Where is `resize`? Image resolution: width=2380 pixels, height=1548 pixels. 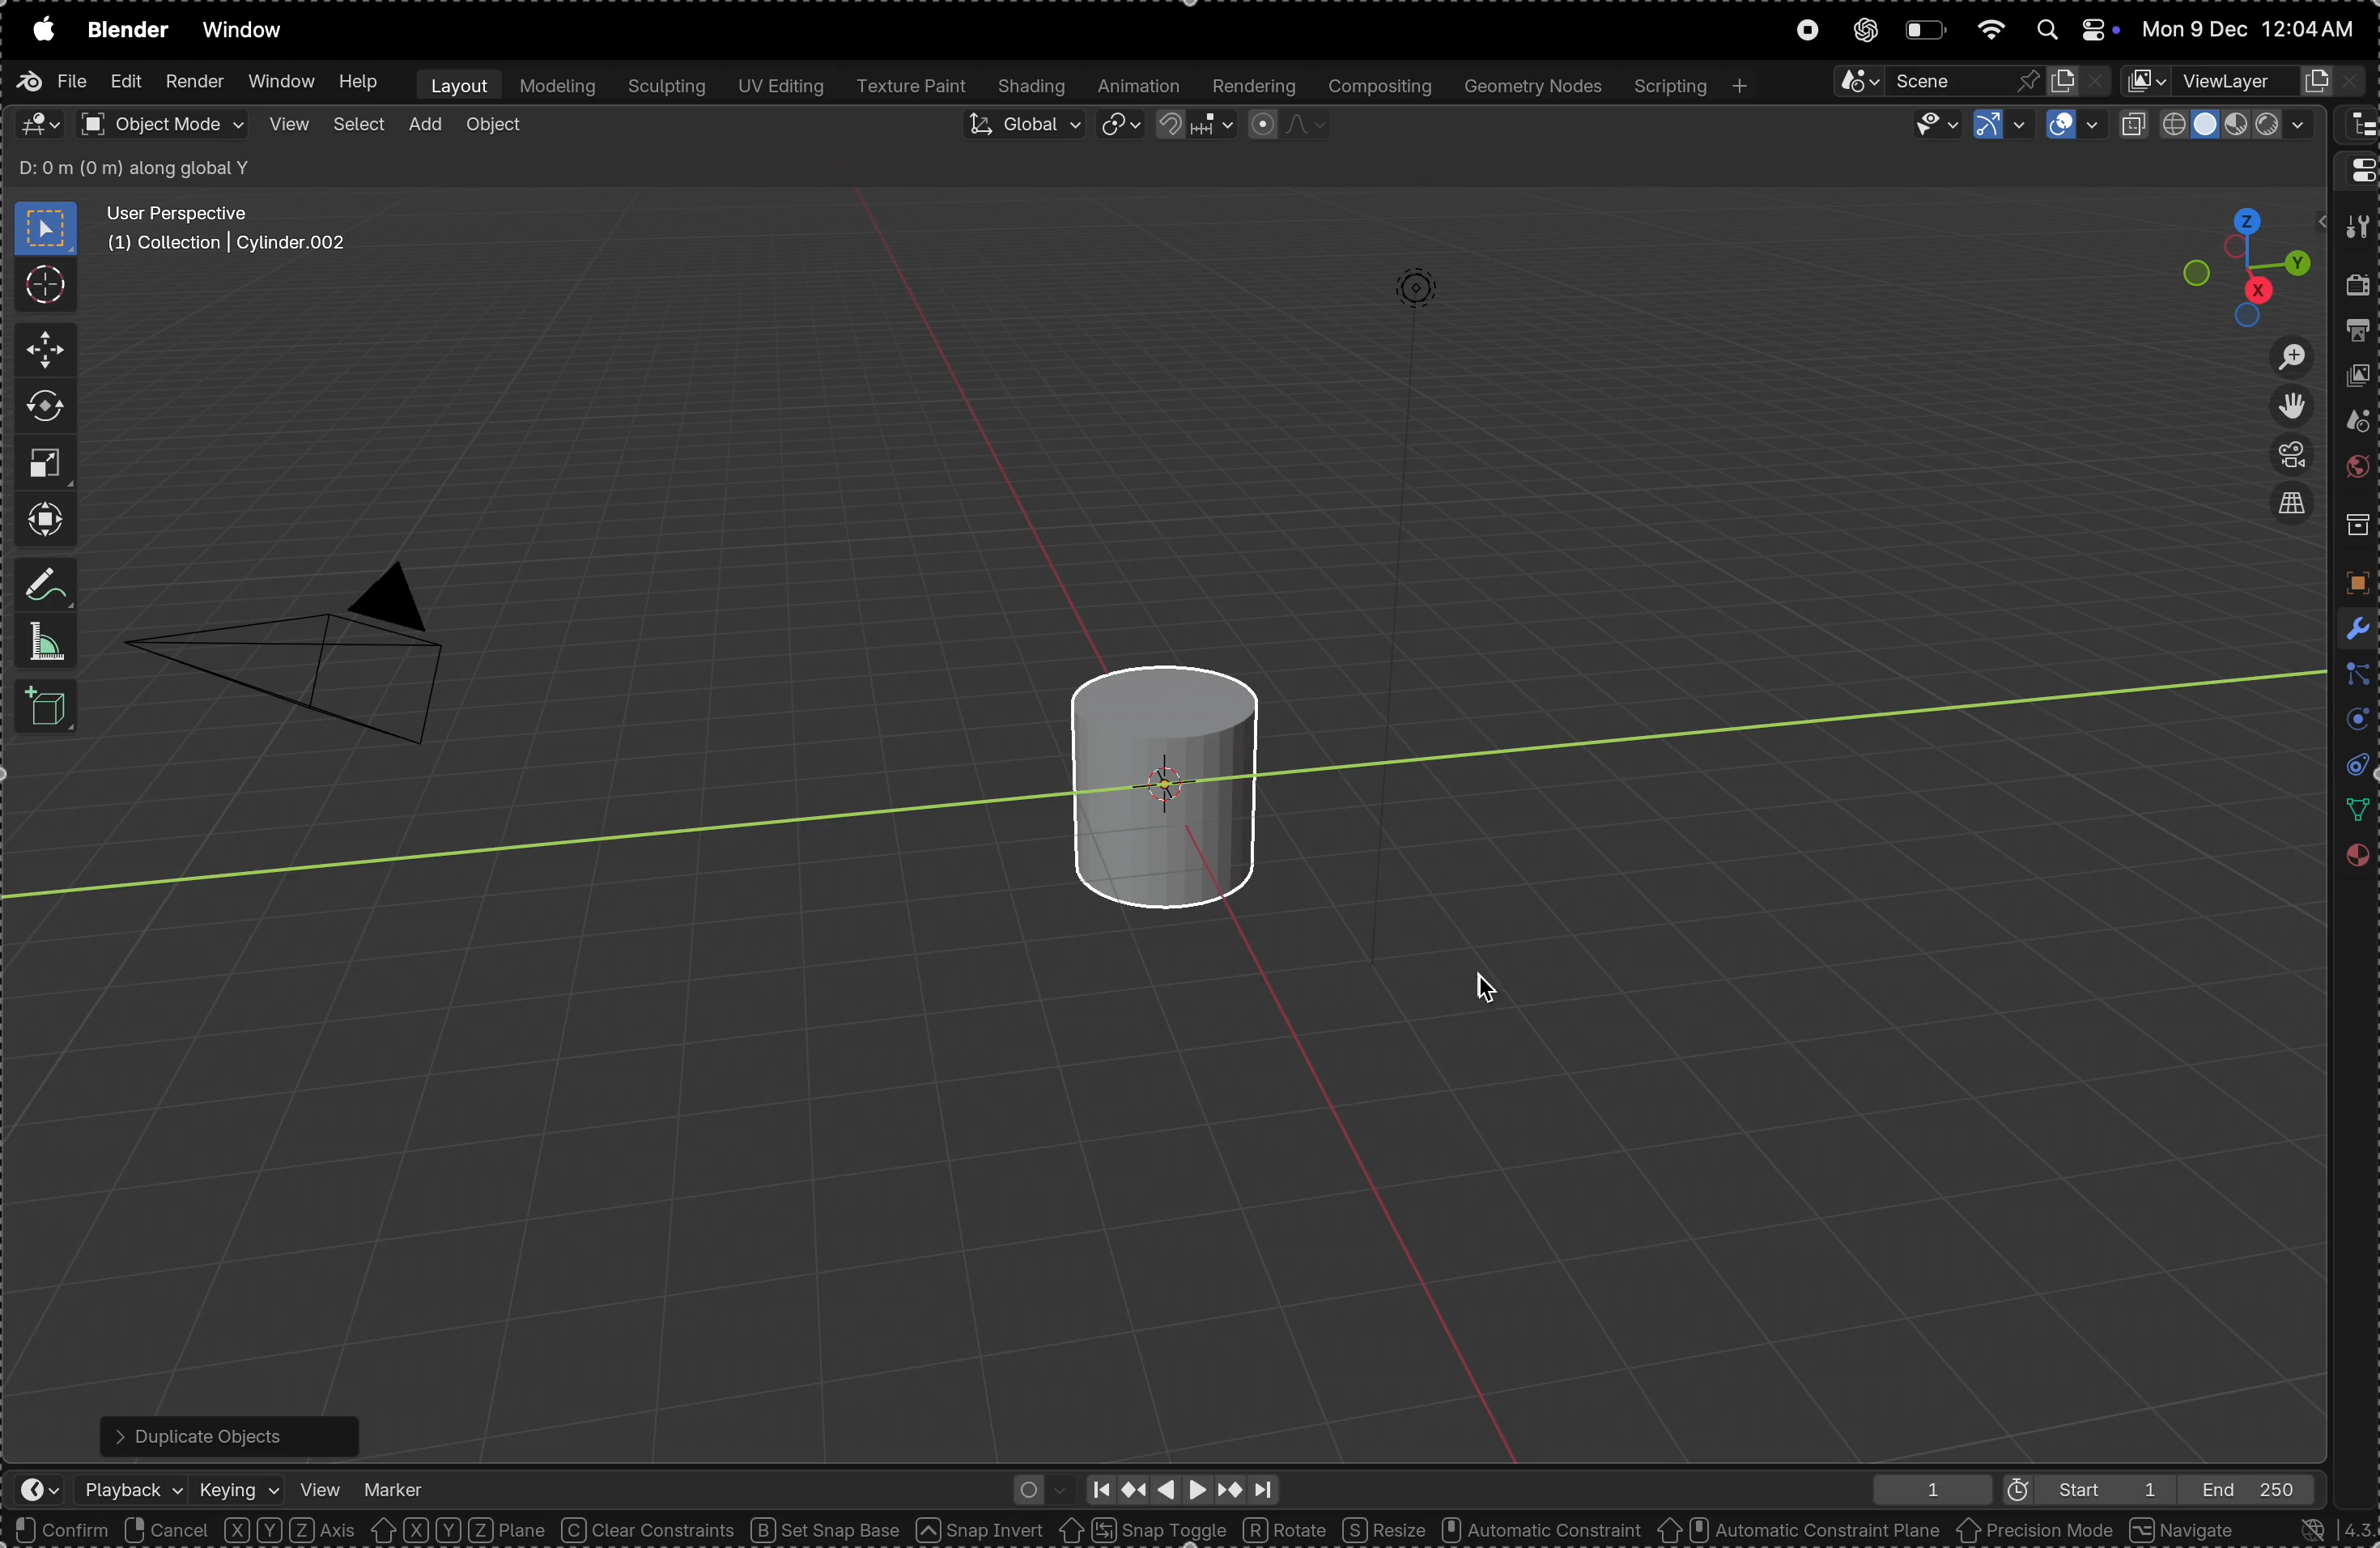
resize is located at coordinates (1383, 1529).